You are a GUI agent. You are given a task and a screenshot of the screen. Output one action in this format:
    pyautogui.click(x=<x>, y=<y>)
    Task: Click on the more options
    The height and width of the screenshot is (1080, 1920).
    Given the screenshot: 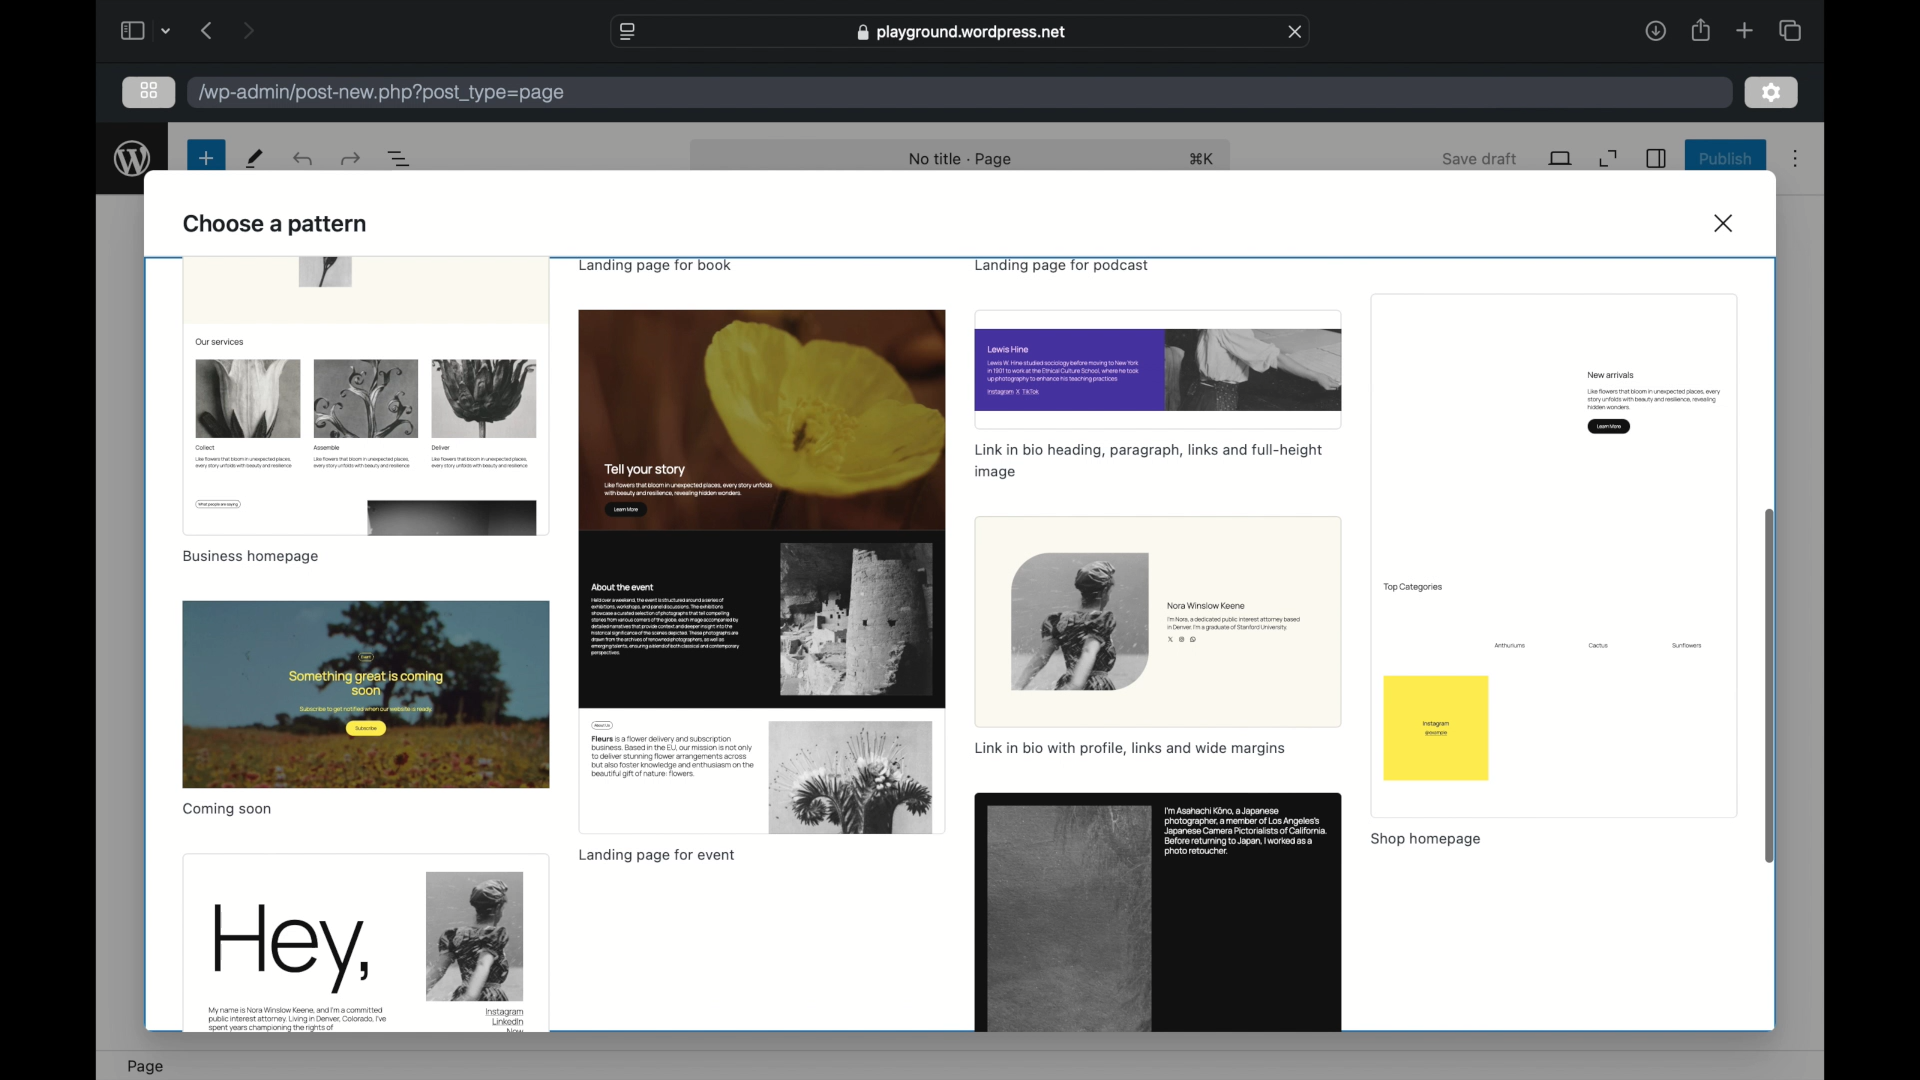 What is the action you would take?
    pyautogui.click(x=1795, y=159)
    